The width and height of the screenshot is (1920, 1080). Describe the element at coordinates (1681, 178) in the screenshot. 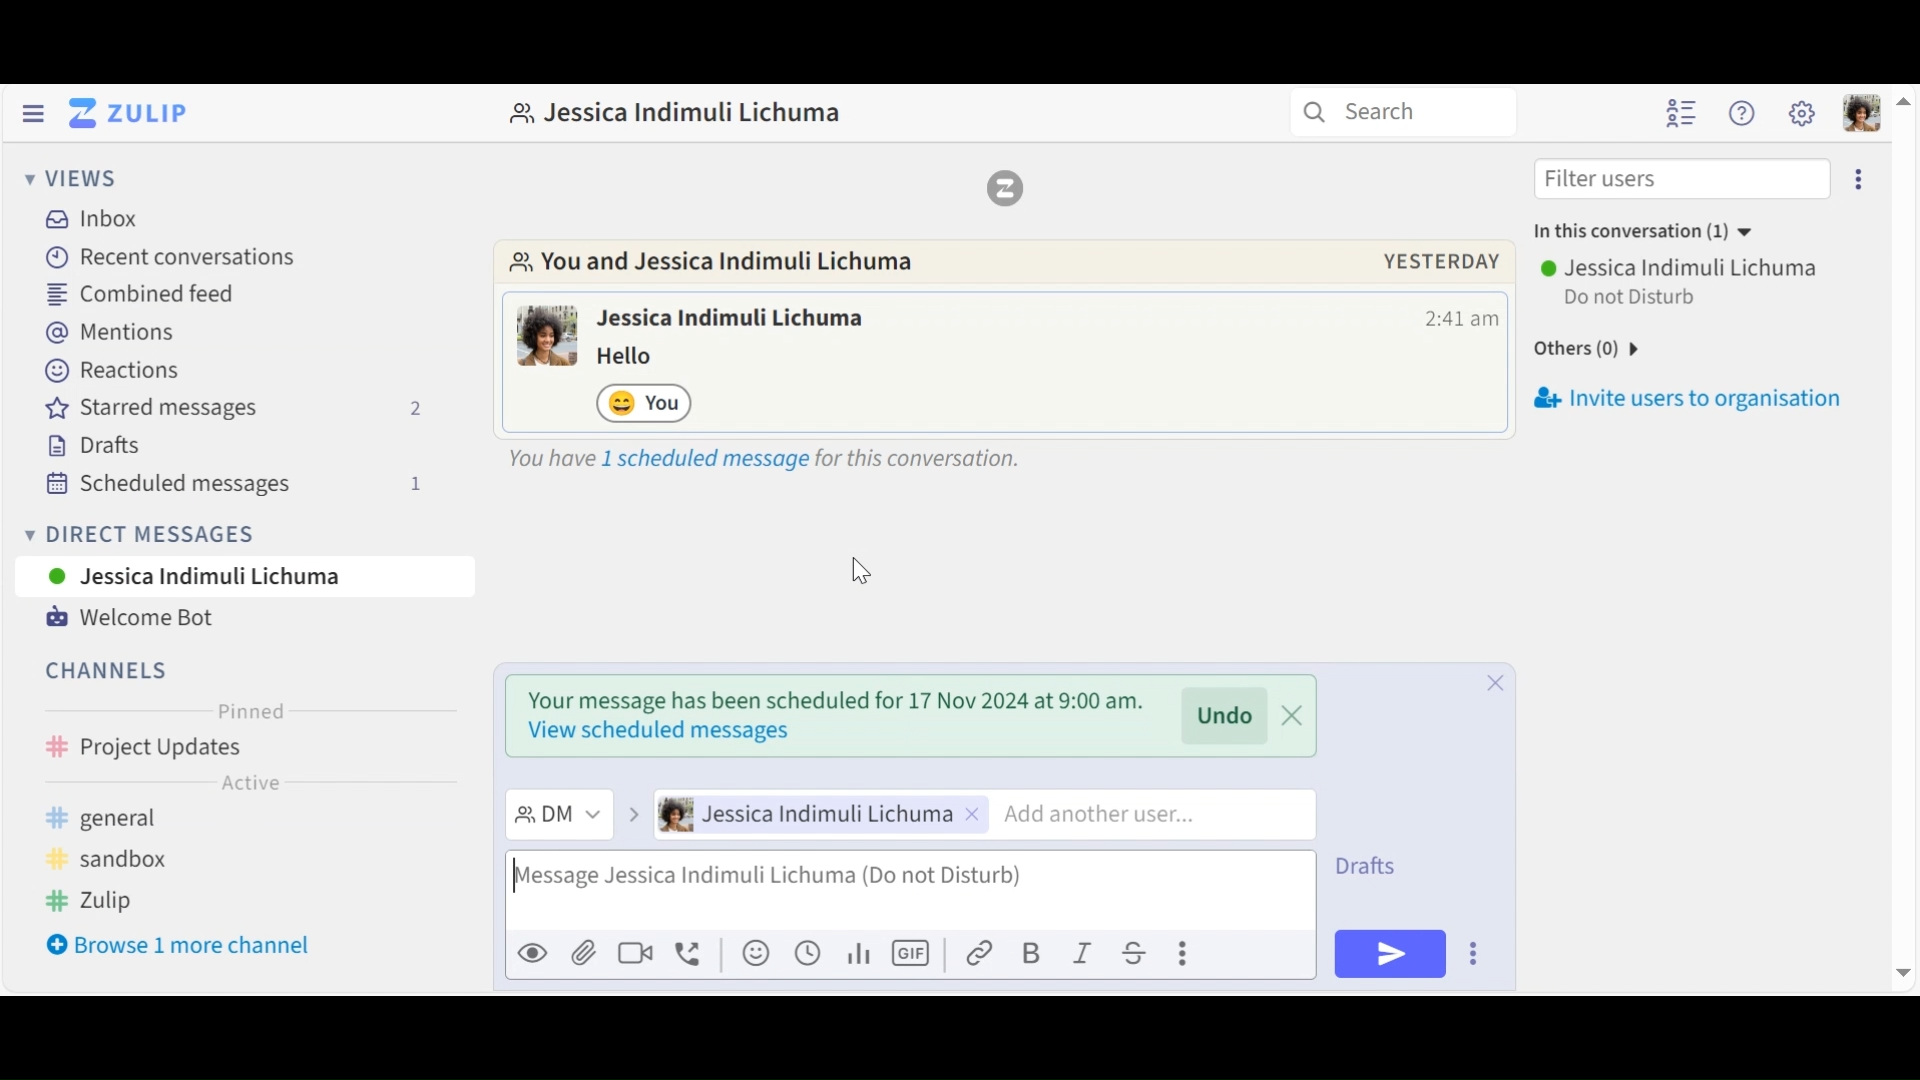

I see `Filter users` at that location.